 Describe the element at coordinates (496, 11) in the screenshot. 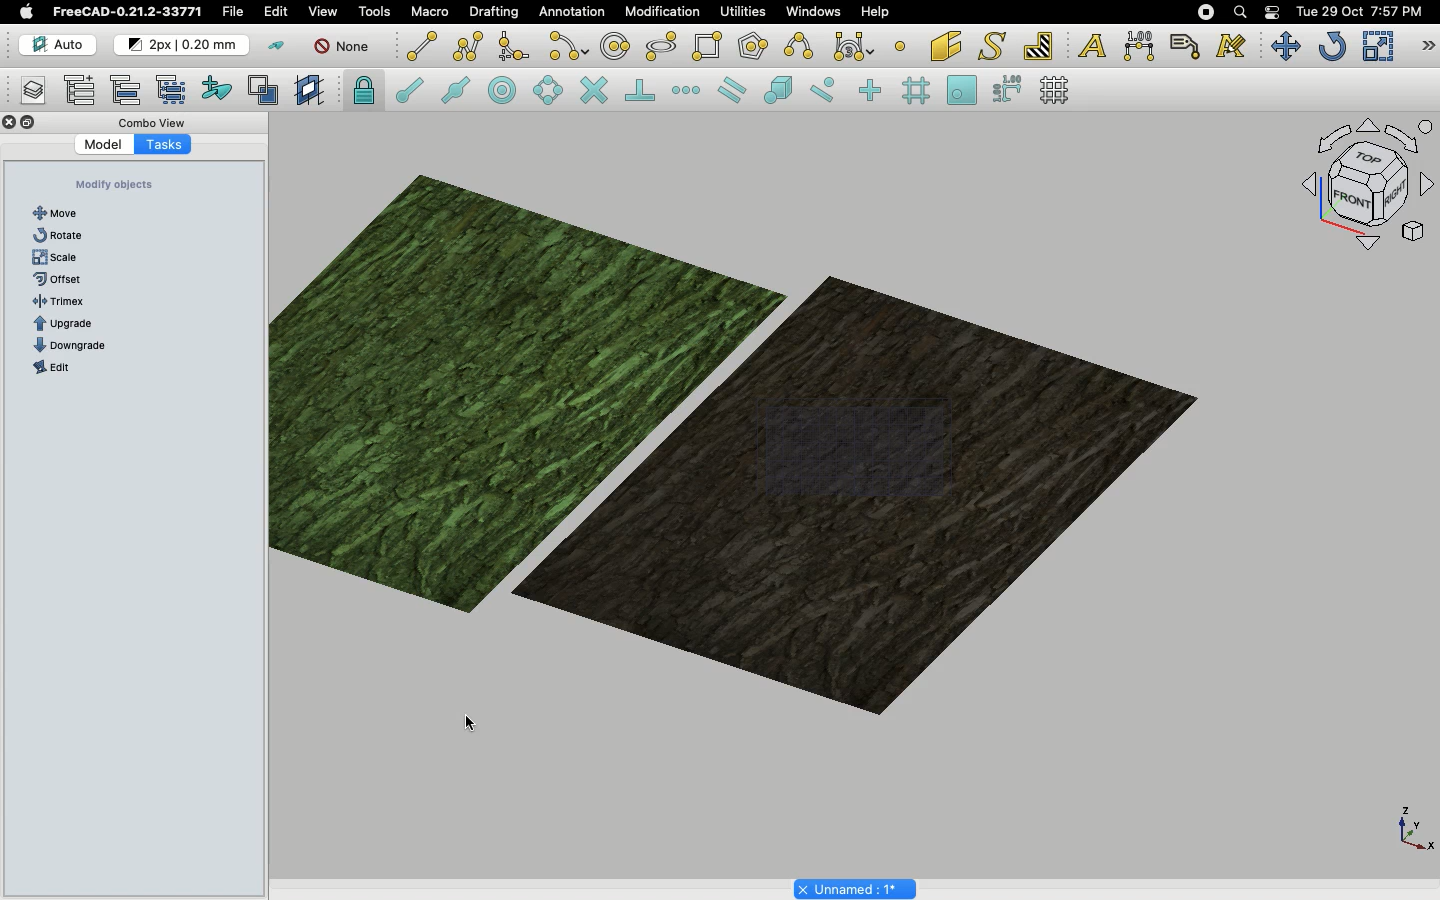

I see `Drafting` at that location.